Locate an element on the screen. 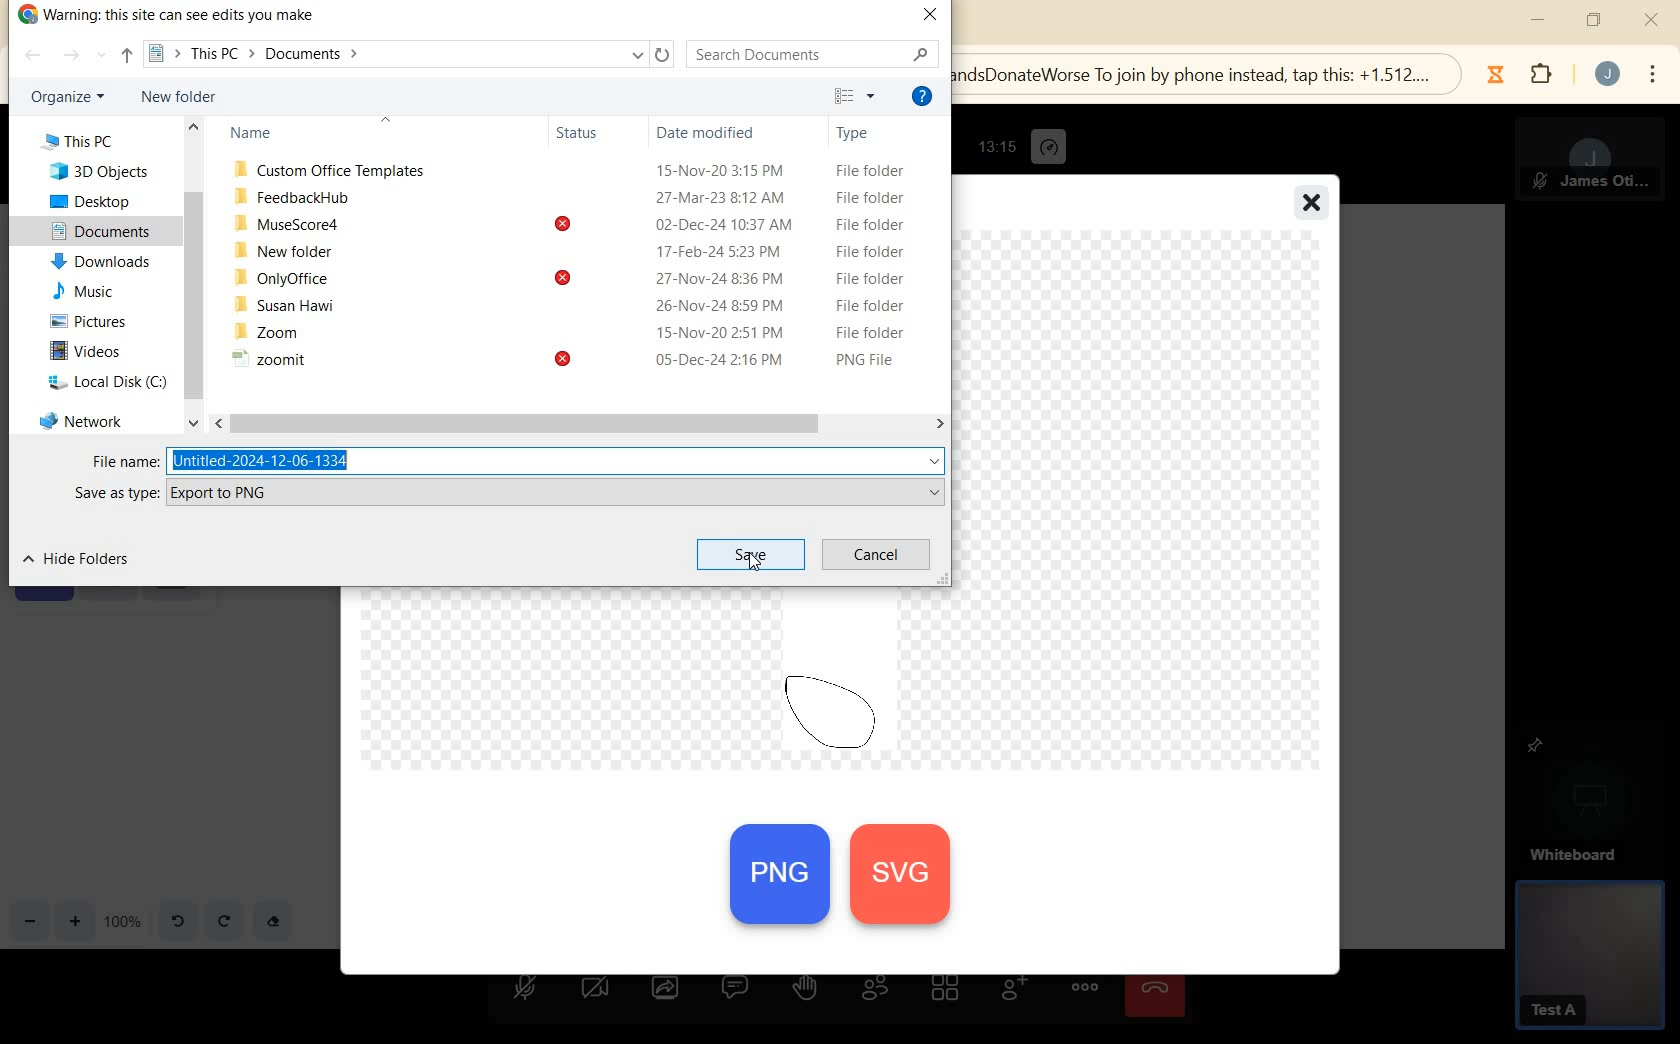  restore down is located at coordinates (1594, 23).